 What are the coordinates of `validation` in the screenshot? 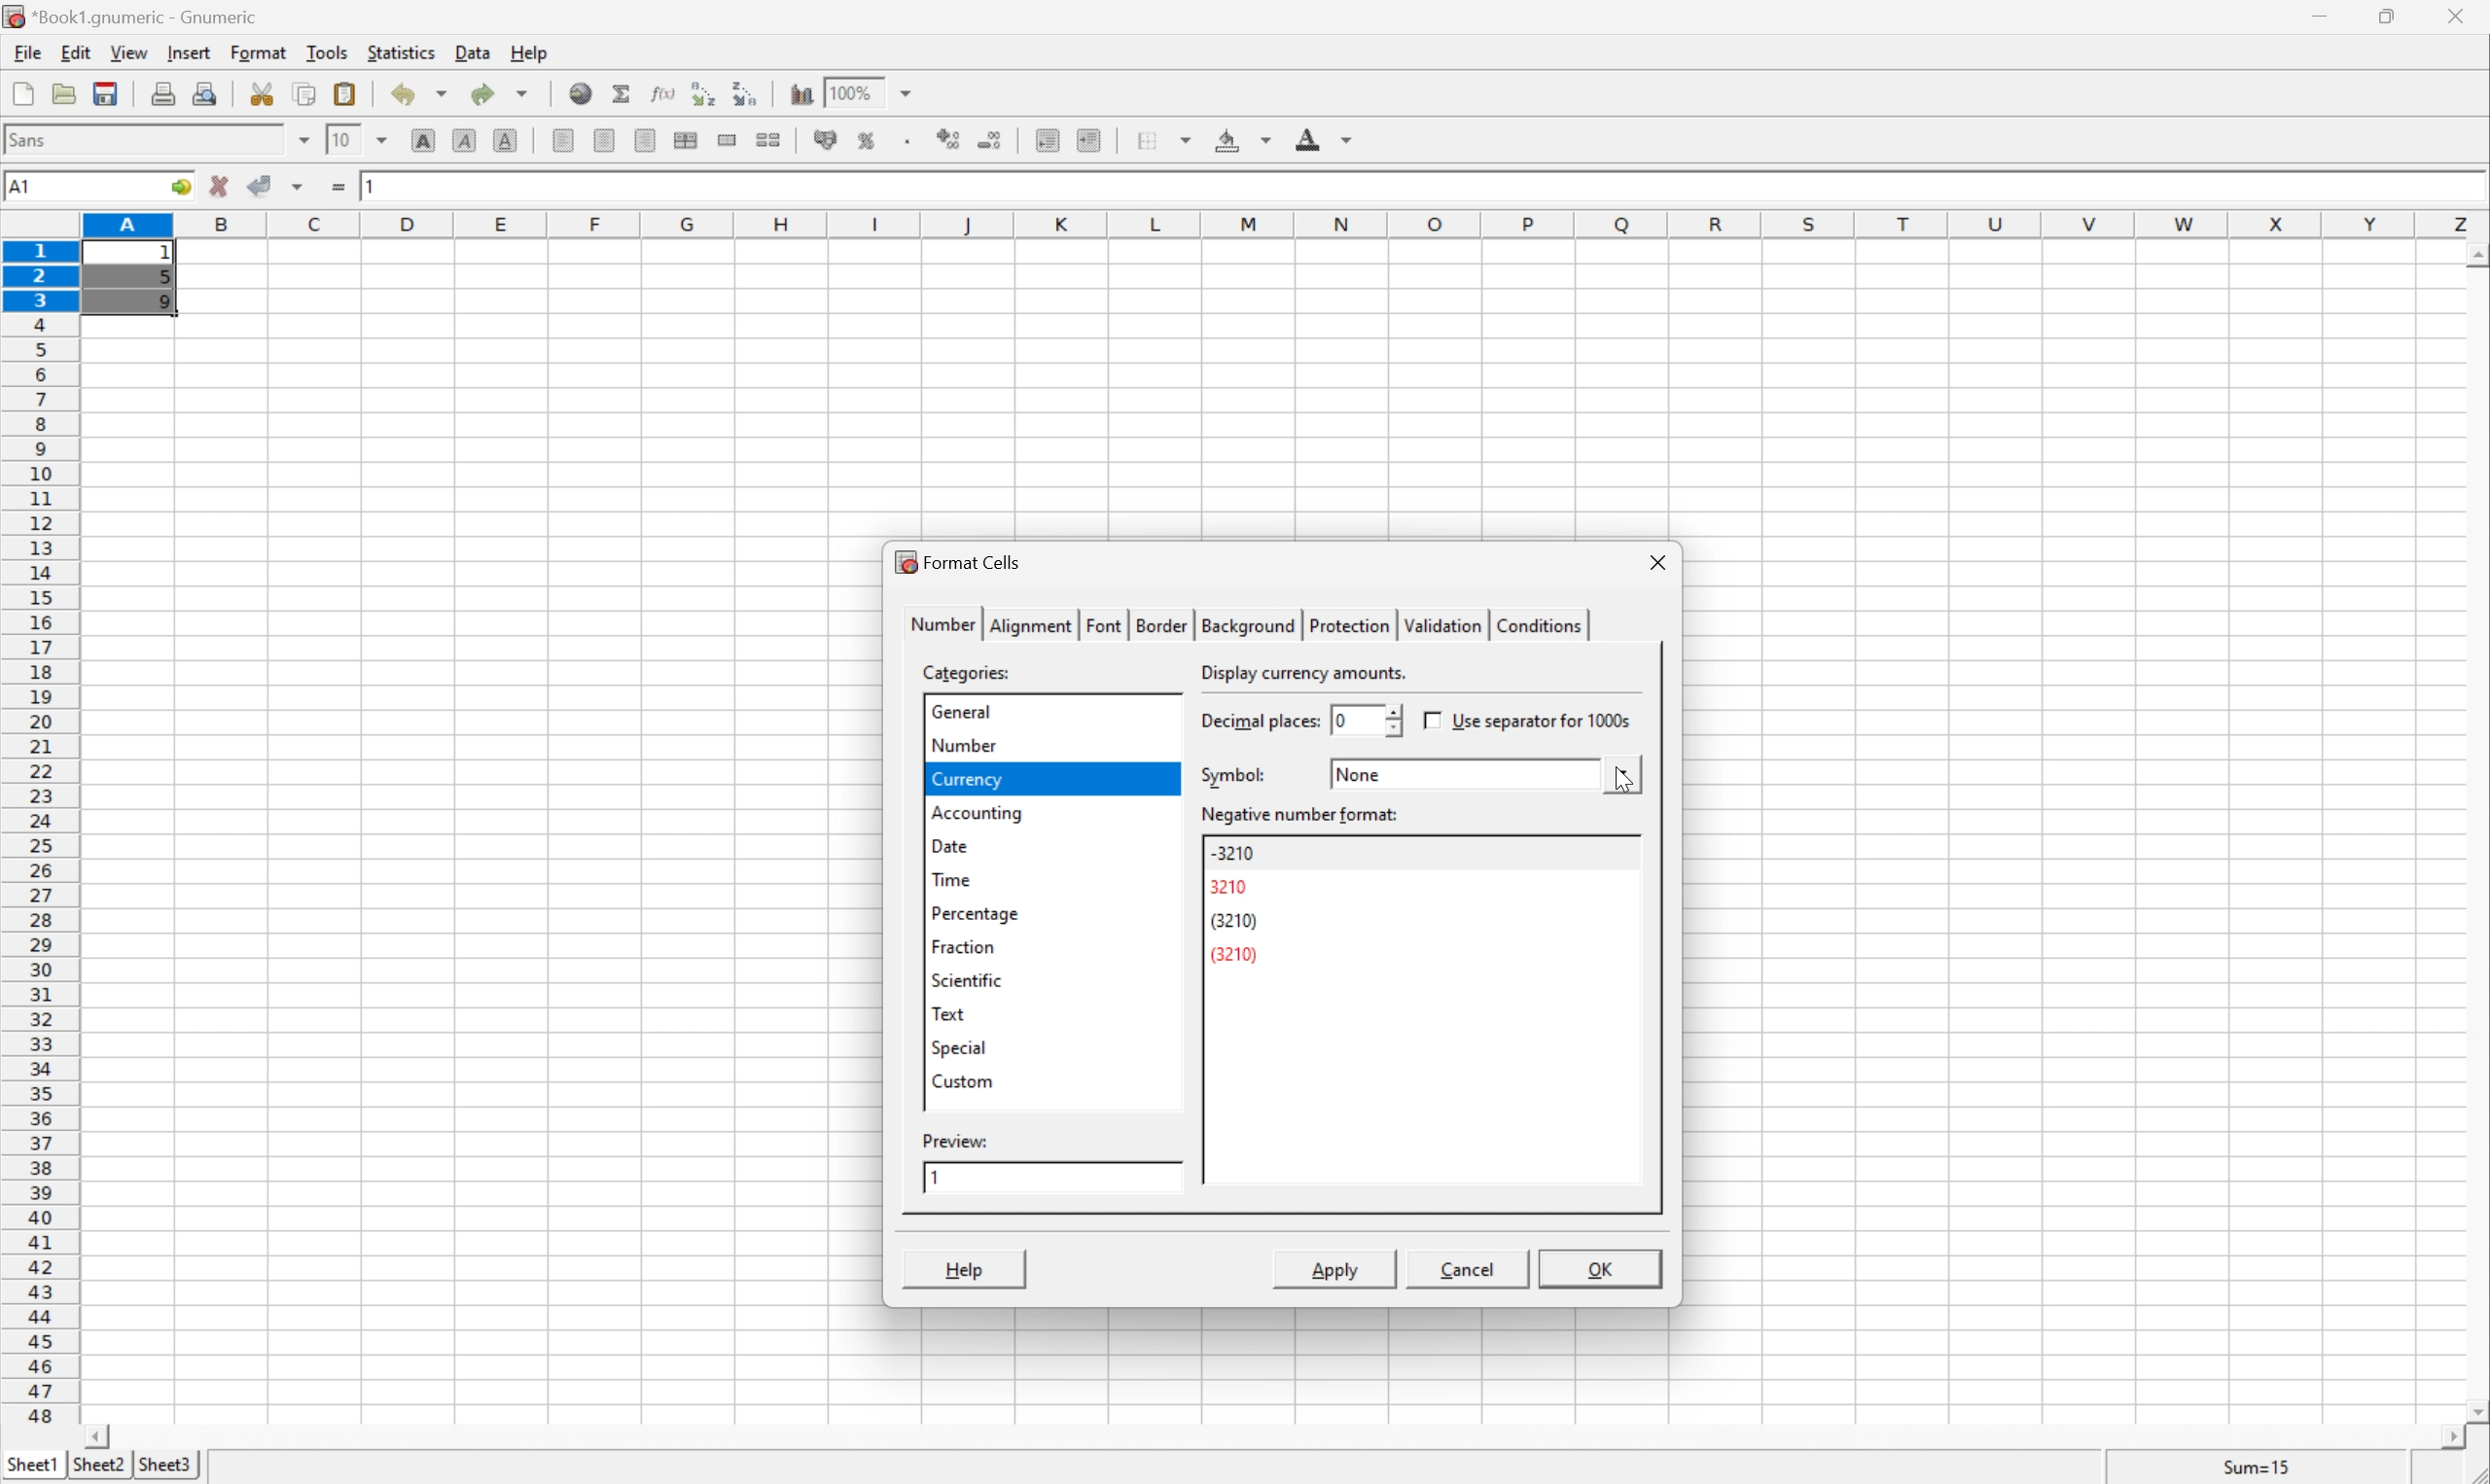 It's located at (1440, 625).